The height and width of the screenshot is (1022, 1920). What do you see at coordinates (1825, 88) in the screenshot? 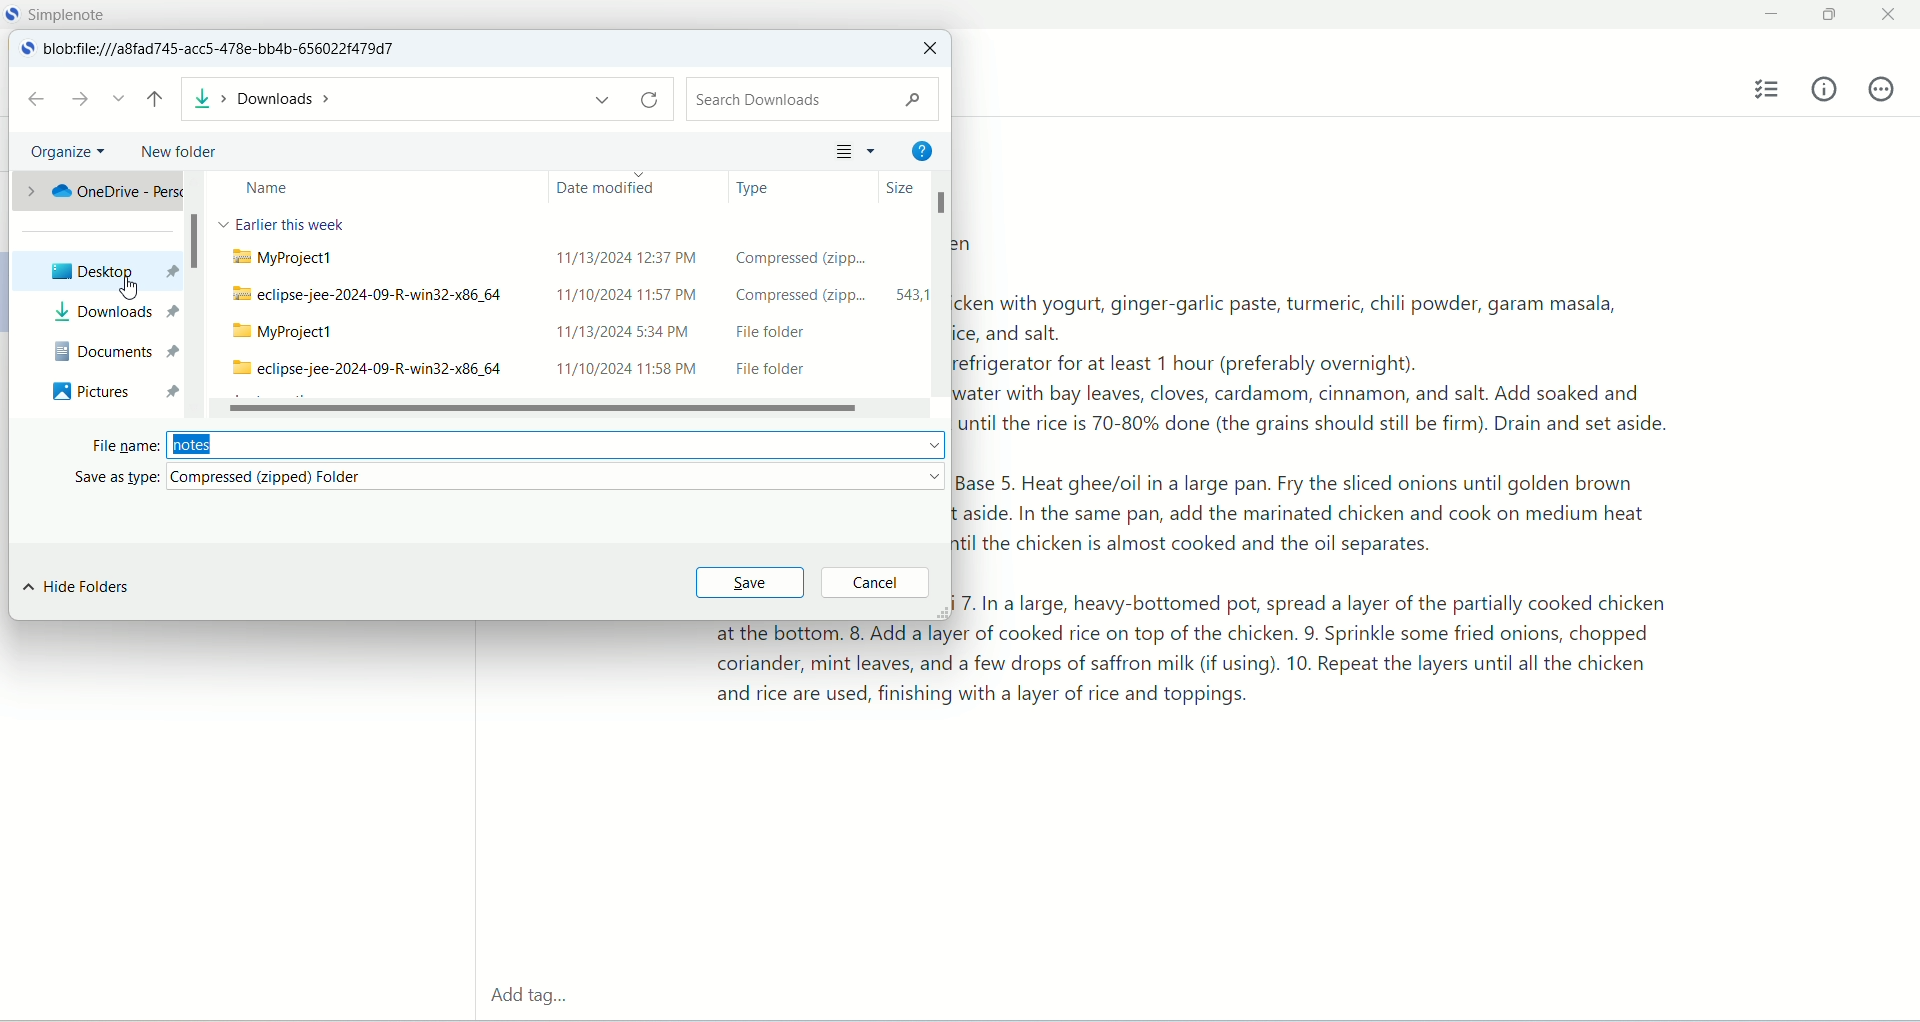
I see `info` at bounding box center [1825, 88].